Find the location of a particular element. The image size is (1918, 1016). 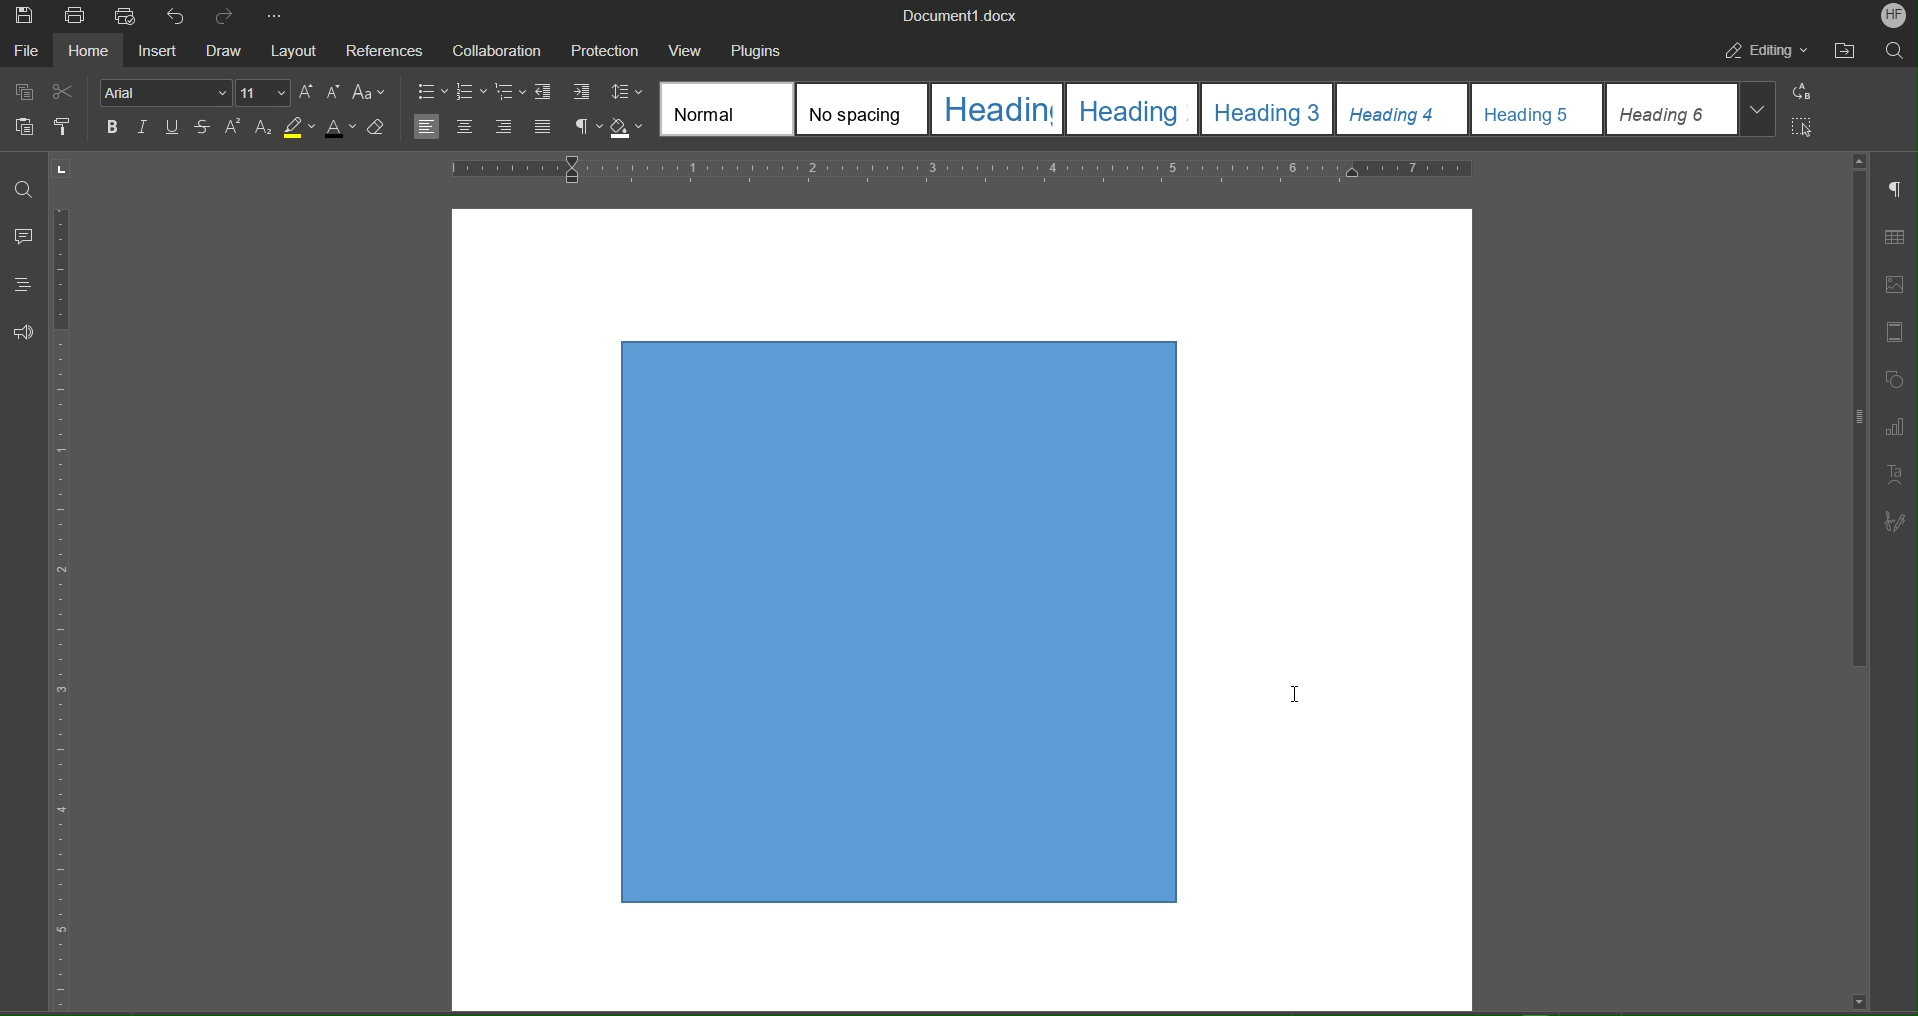

Cut is located at coordinates (68, 93).